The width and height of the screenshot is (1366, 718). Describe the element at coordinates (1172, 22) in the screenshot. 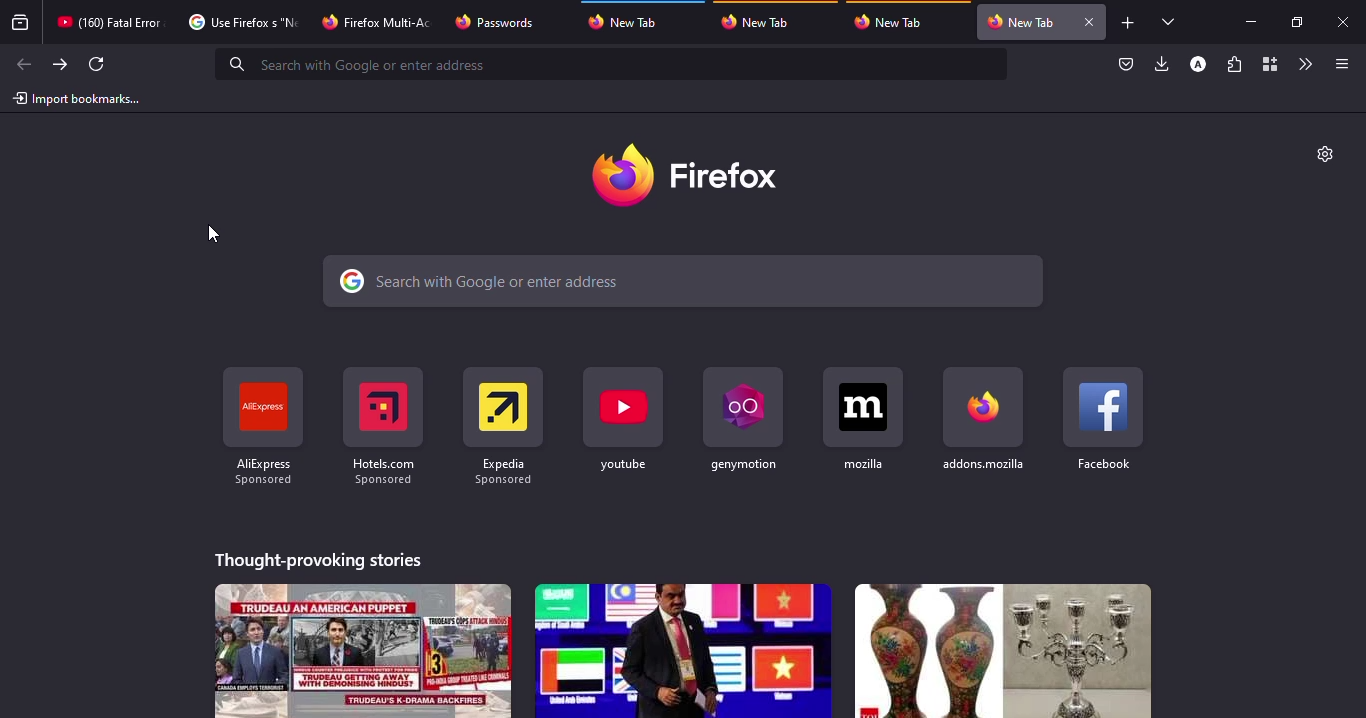

I see `select` at that location.